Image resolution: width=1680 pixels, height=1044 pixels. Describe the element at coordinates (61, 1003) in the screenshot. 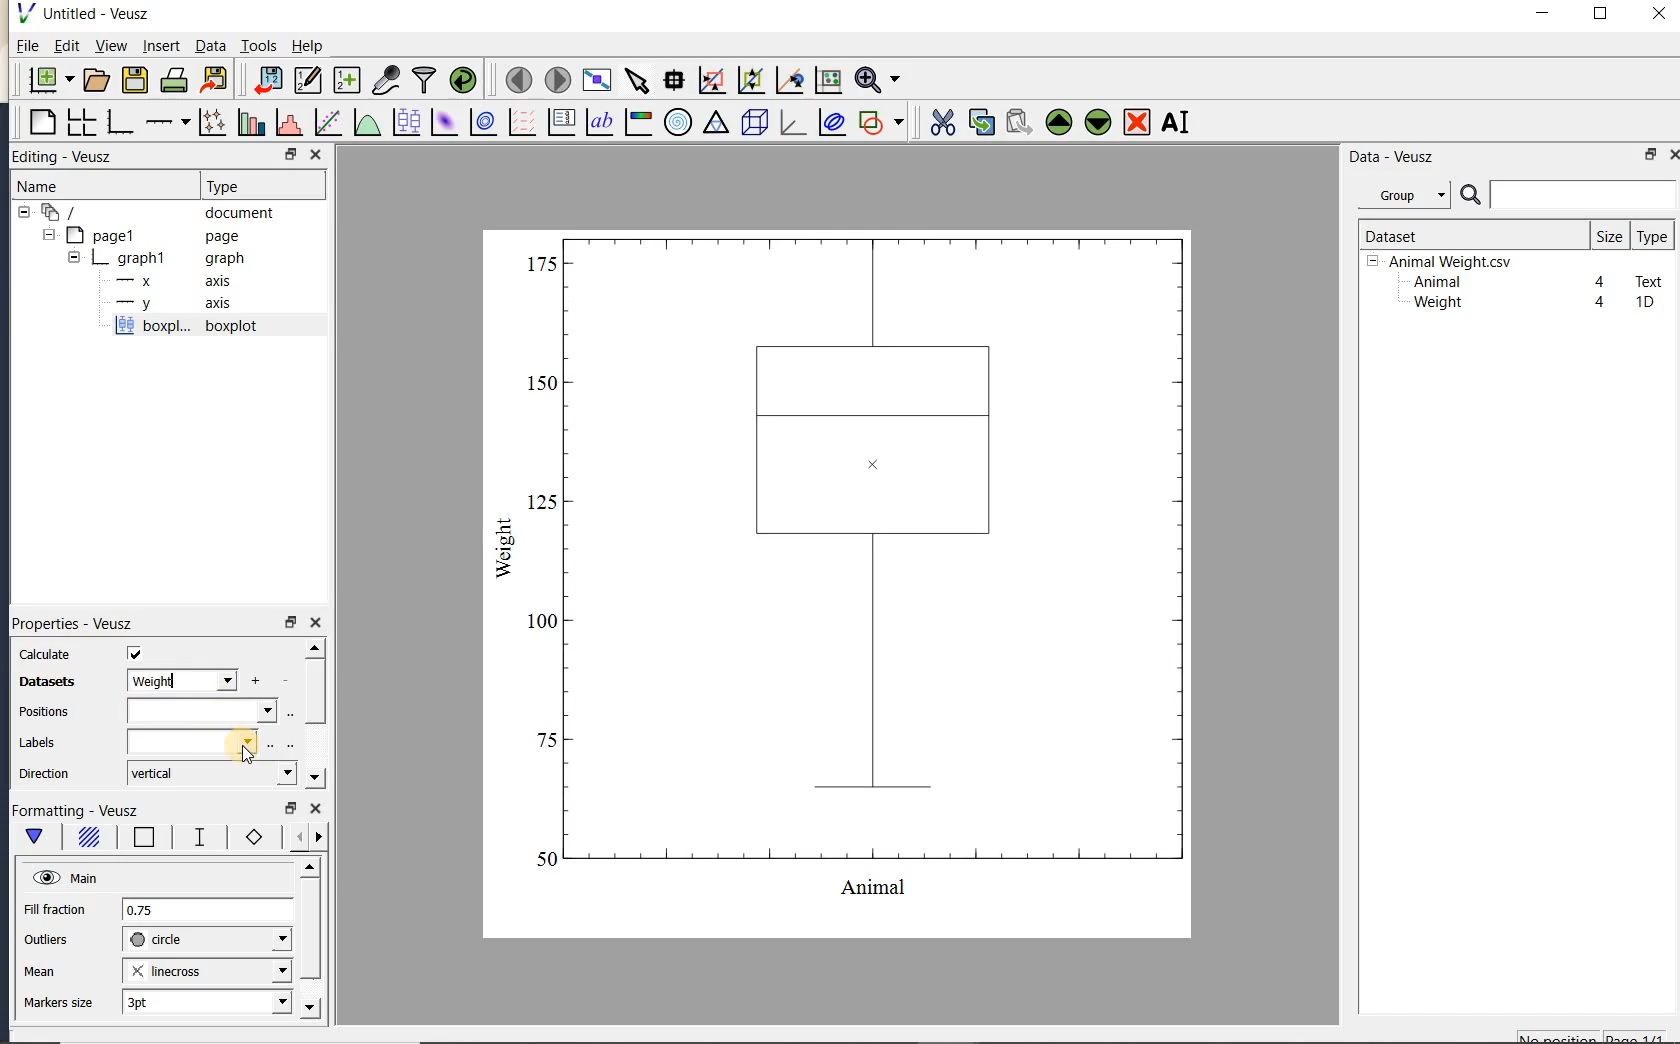

I see `markers size` at that location.